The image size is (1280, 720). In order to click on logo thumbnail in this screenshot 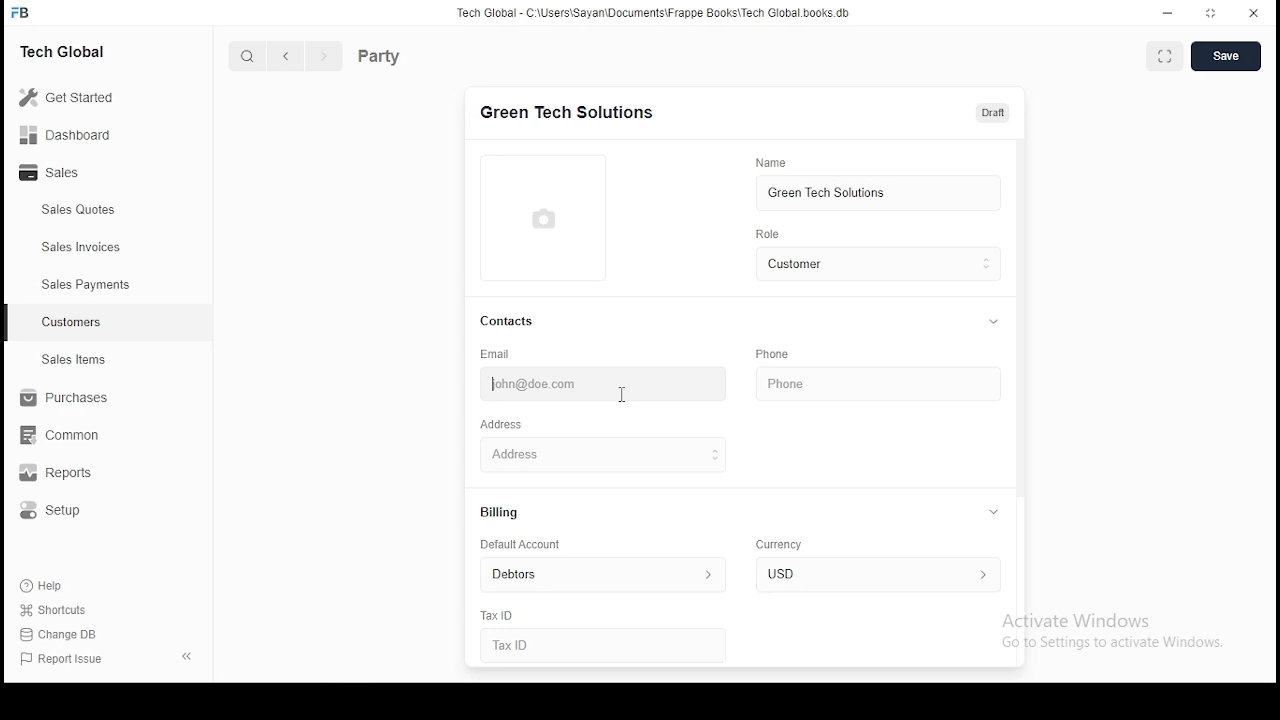, I will do `click(546, 217)`.